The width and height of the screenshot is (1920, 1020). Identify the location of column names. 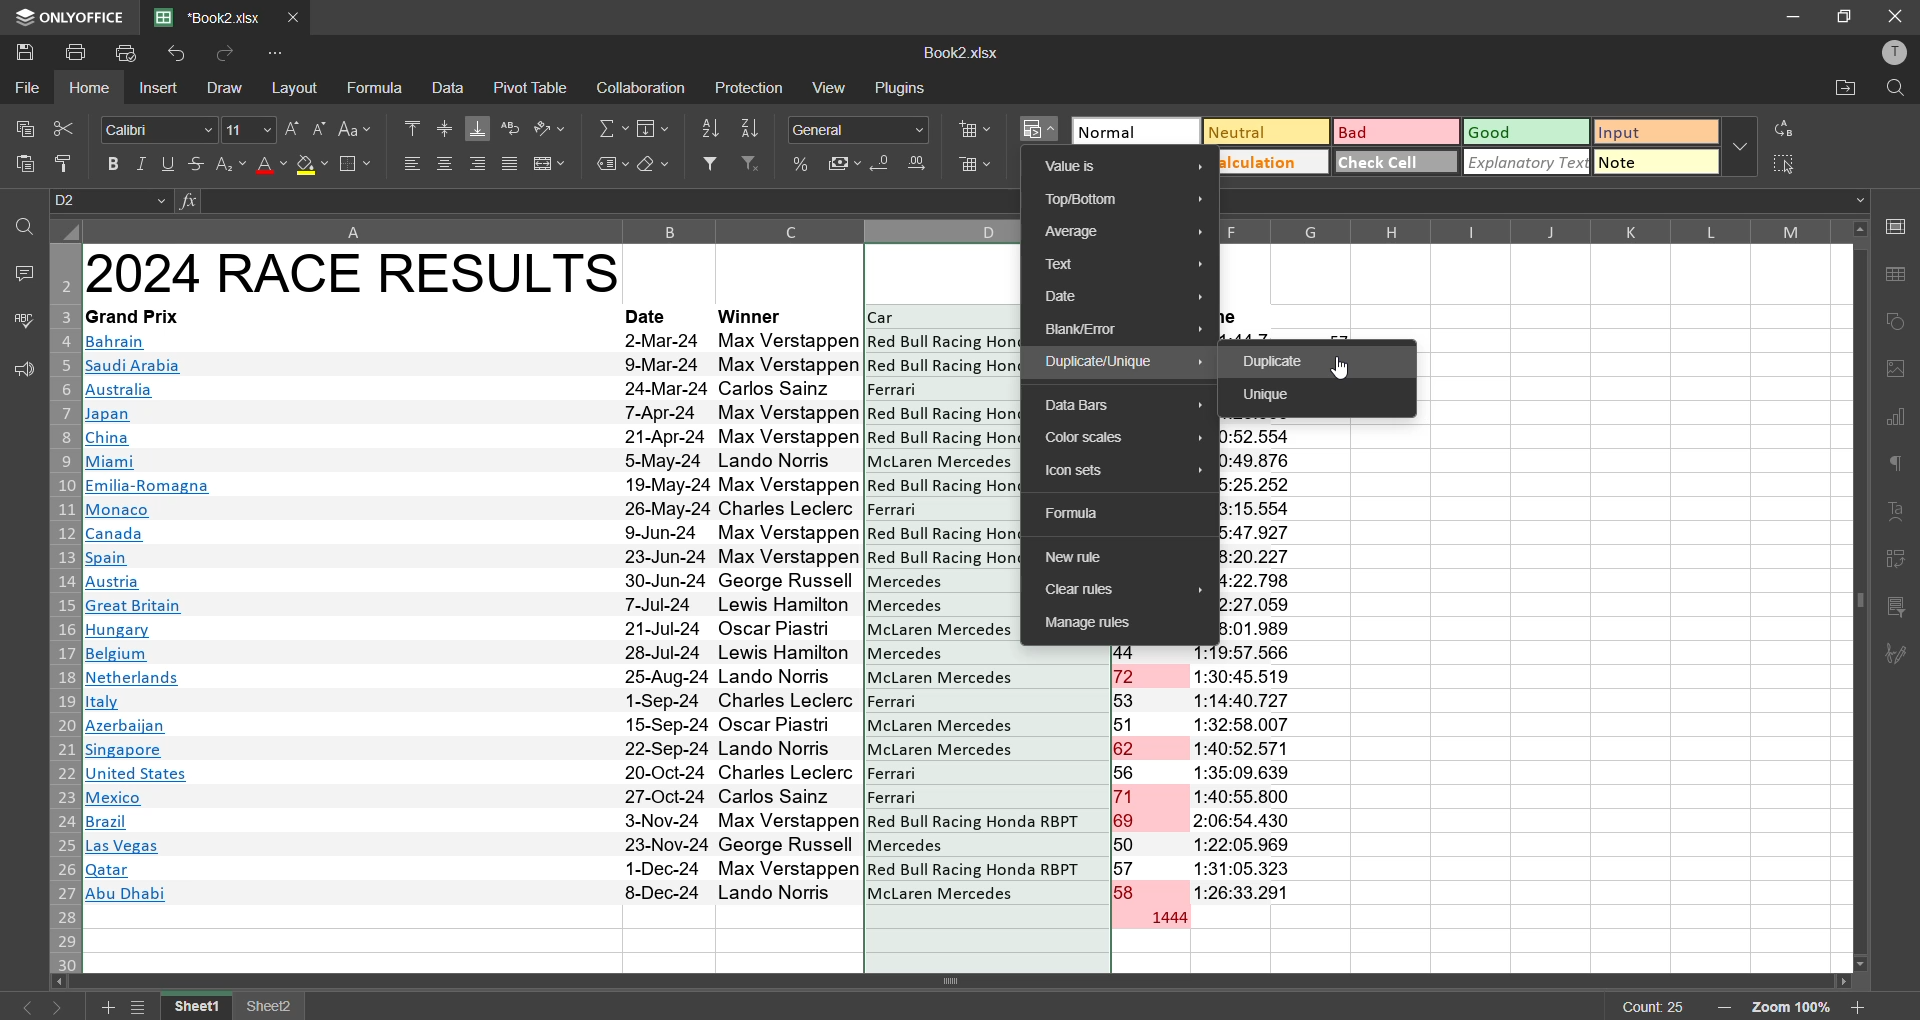
(553, 230).